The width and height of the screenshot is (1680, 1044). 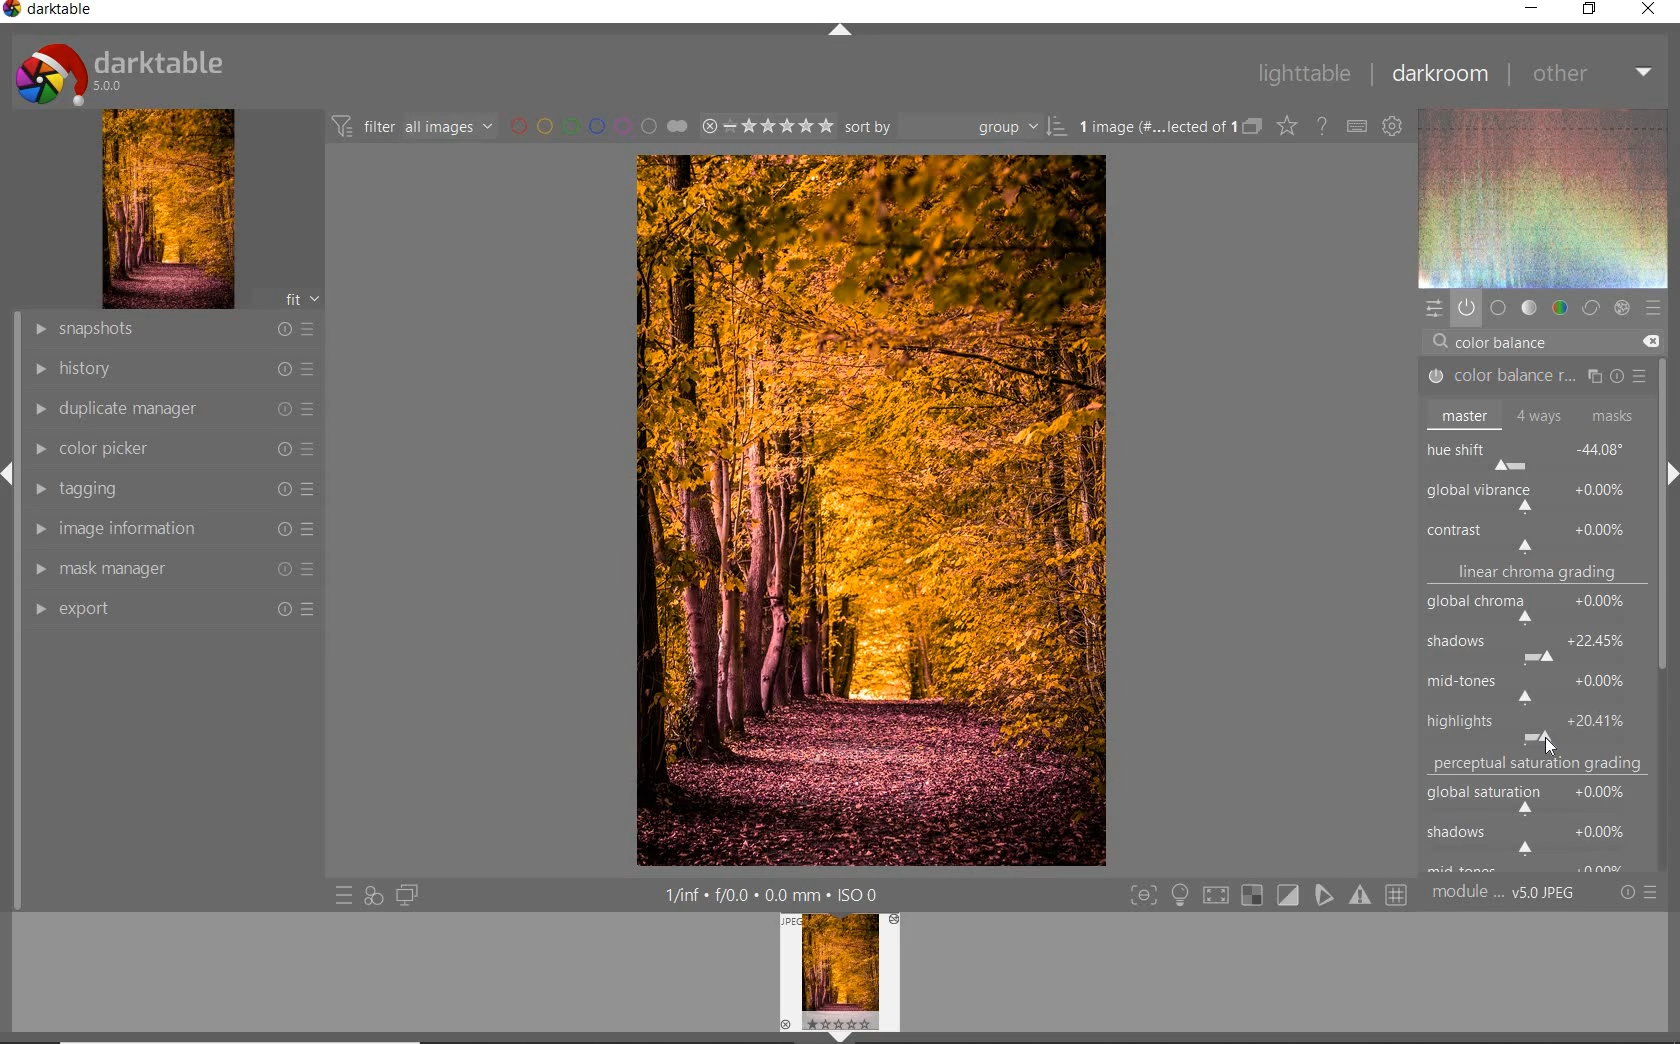 I want to click on tone, so click(x=1528, y=309).